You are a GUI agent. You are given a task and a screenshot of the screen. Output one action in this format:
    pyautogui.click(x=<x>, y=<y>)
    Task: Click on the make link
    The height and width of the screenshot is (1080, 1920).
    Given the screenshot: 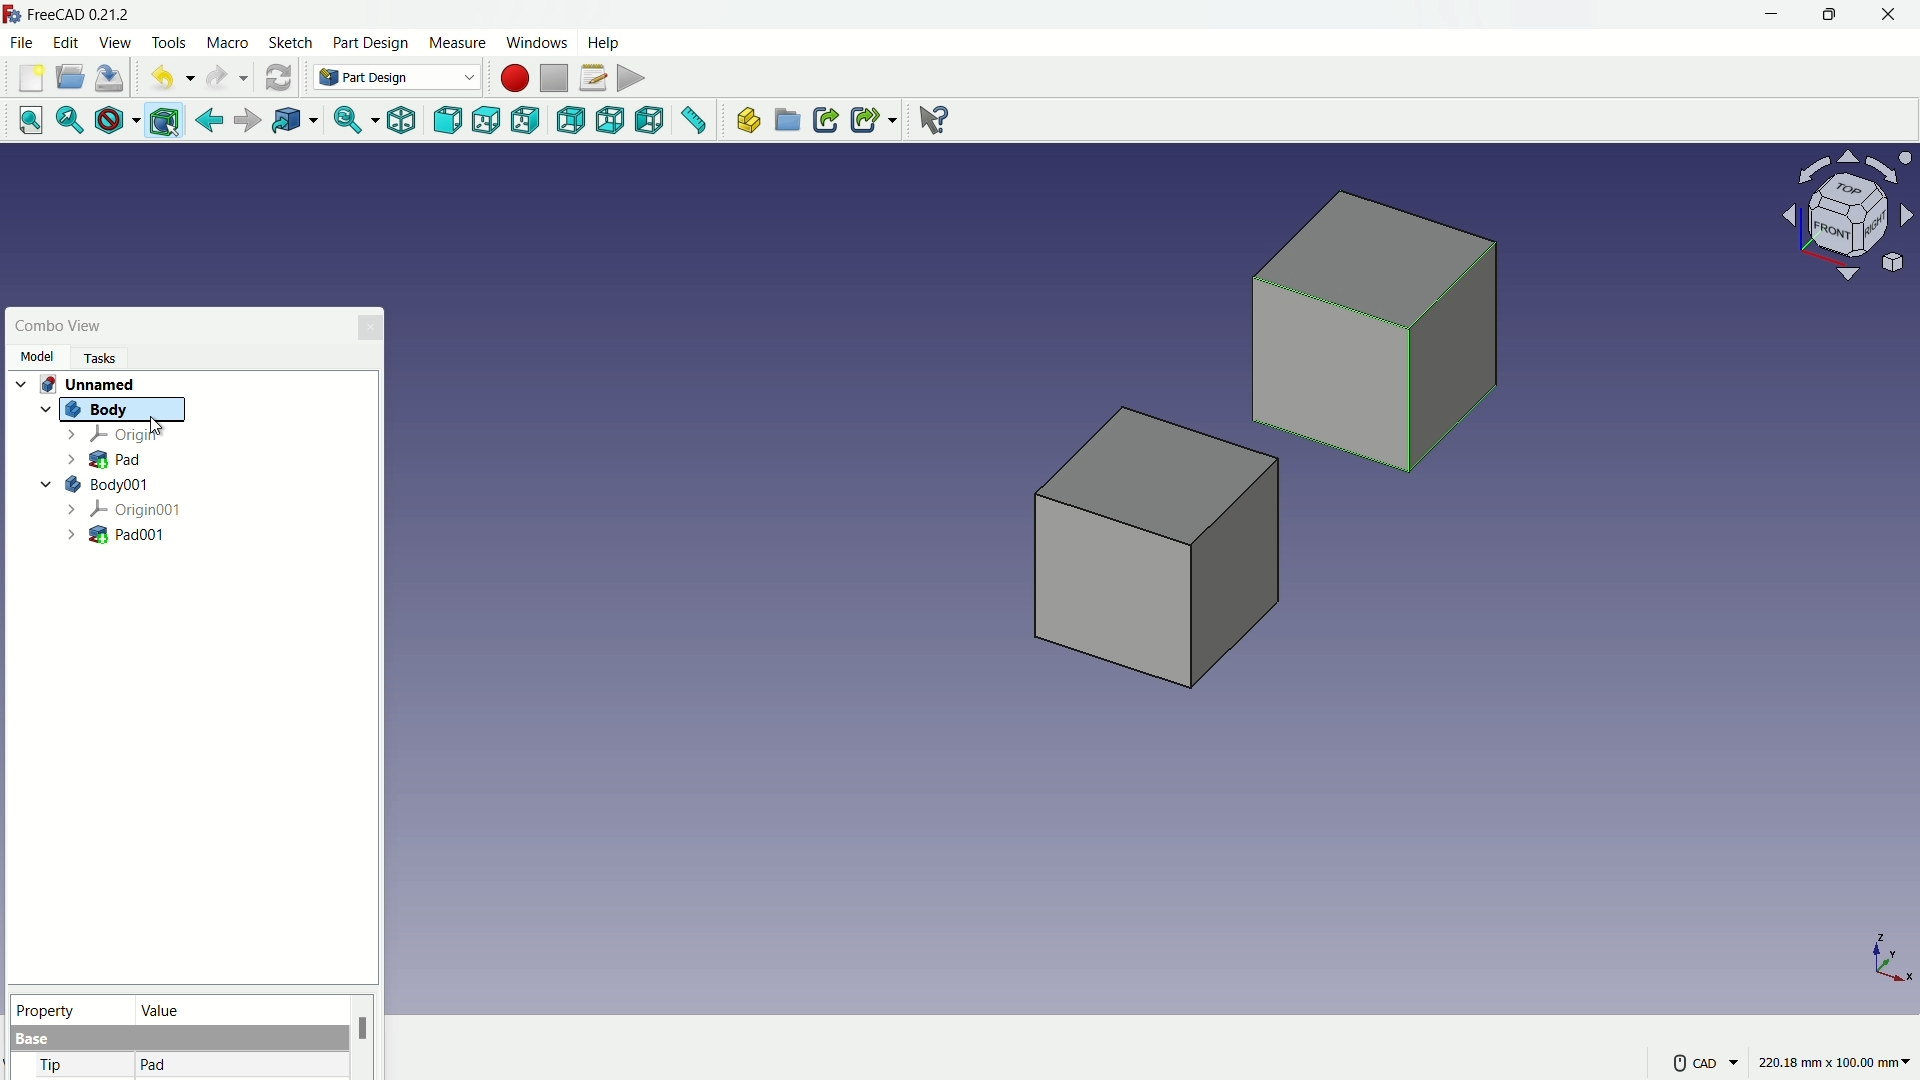 What is the action you would take?
    pyautogui.click(x=826, y=122)
    